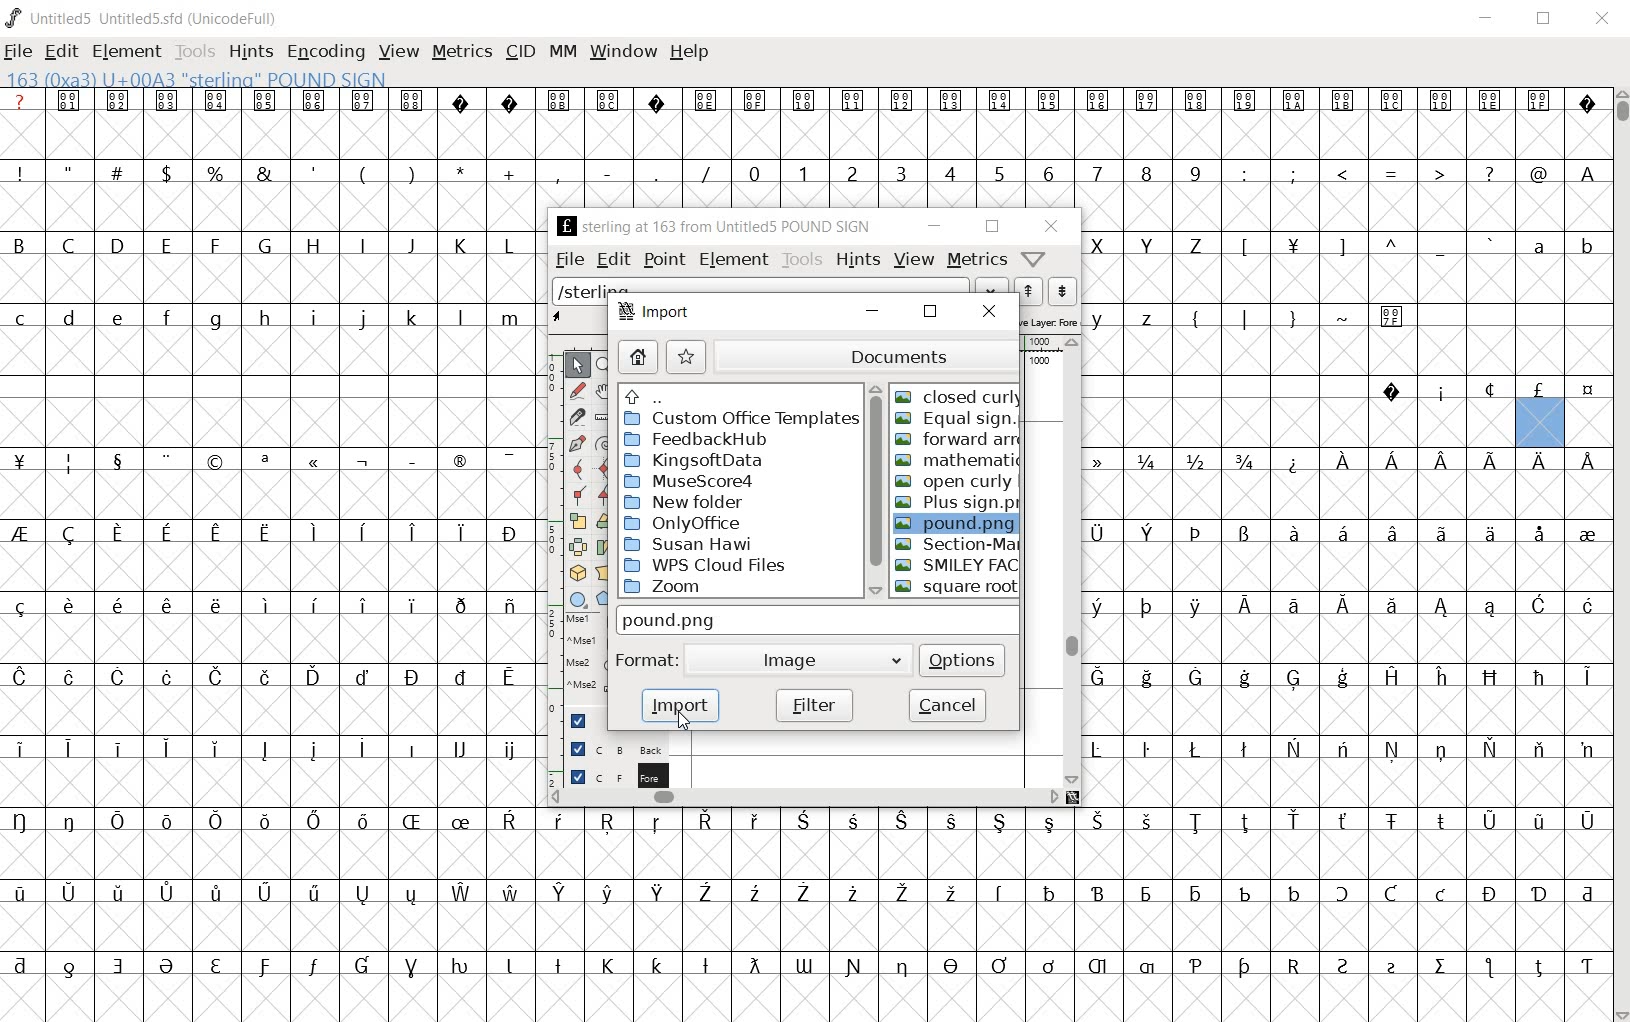 The width and height of the screenshot is (1630, 1022). What do you see at coordinates (1540, 894) in the screenshot?
I see `Symbol` at bounding box center [1540, 894].